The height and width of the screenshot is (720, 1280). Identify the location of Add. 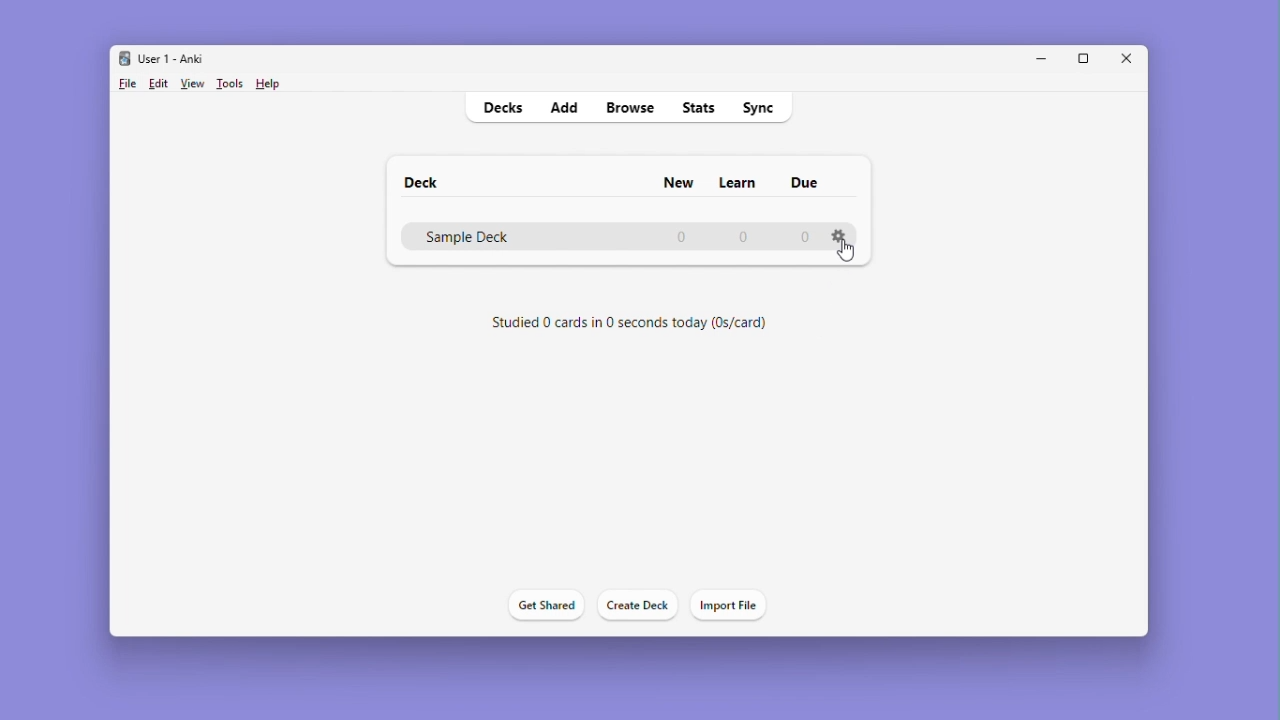
(563, 106).